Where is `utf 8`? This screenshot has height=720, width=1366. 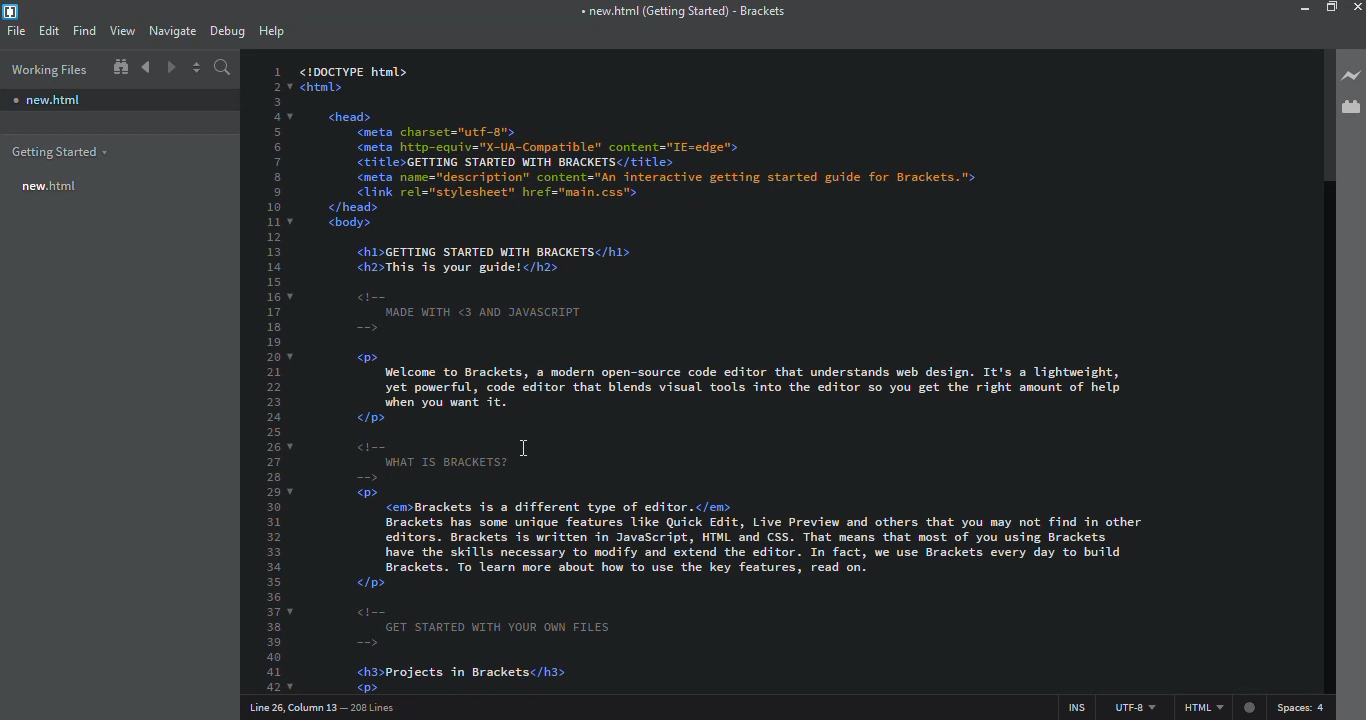 utf 8 is located at coordinates (1134, 704).